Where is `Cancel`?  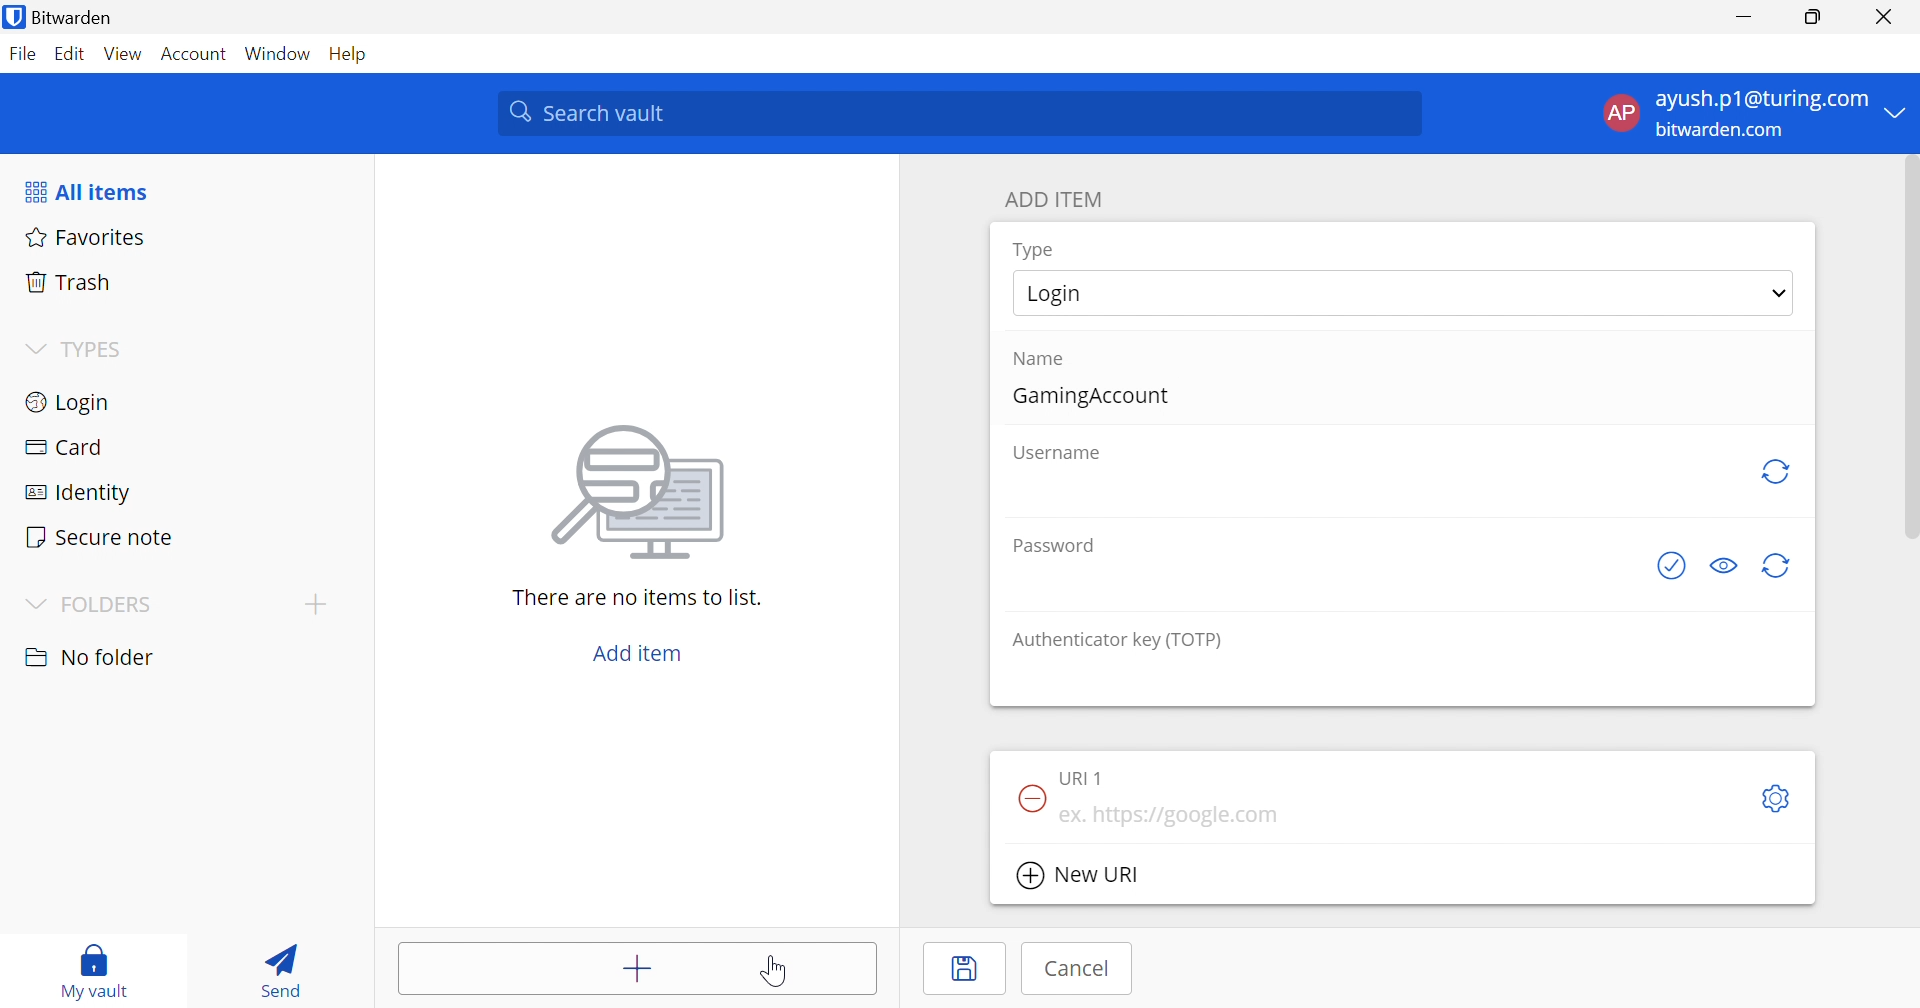
Cancel is located at coordinates (1073, 971).